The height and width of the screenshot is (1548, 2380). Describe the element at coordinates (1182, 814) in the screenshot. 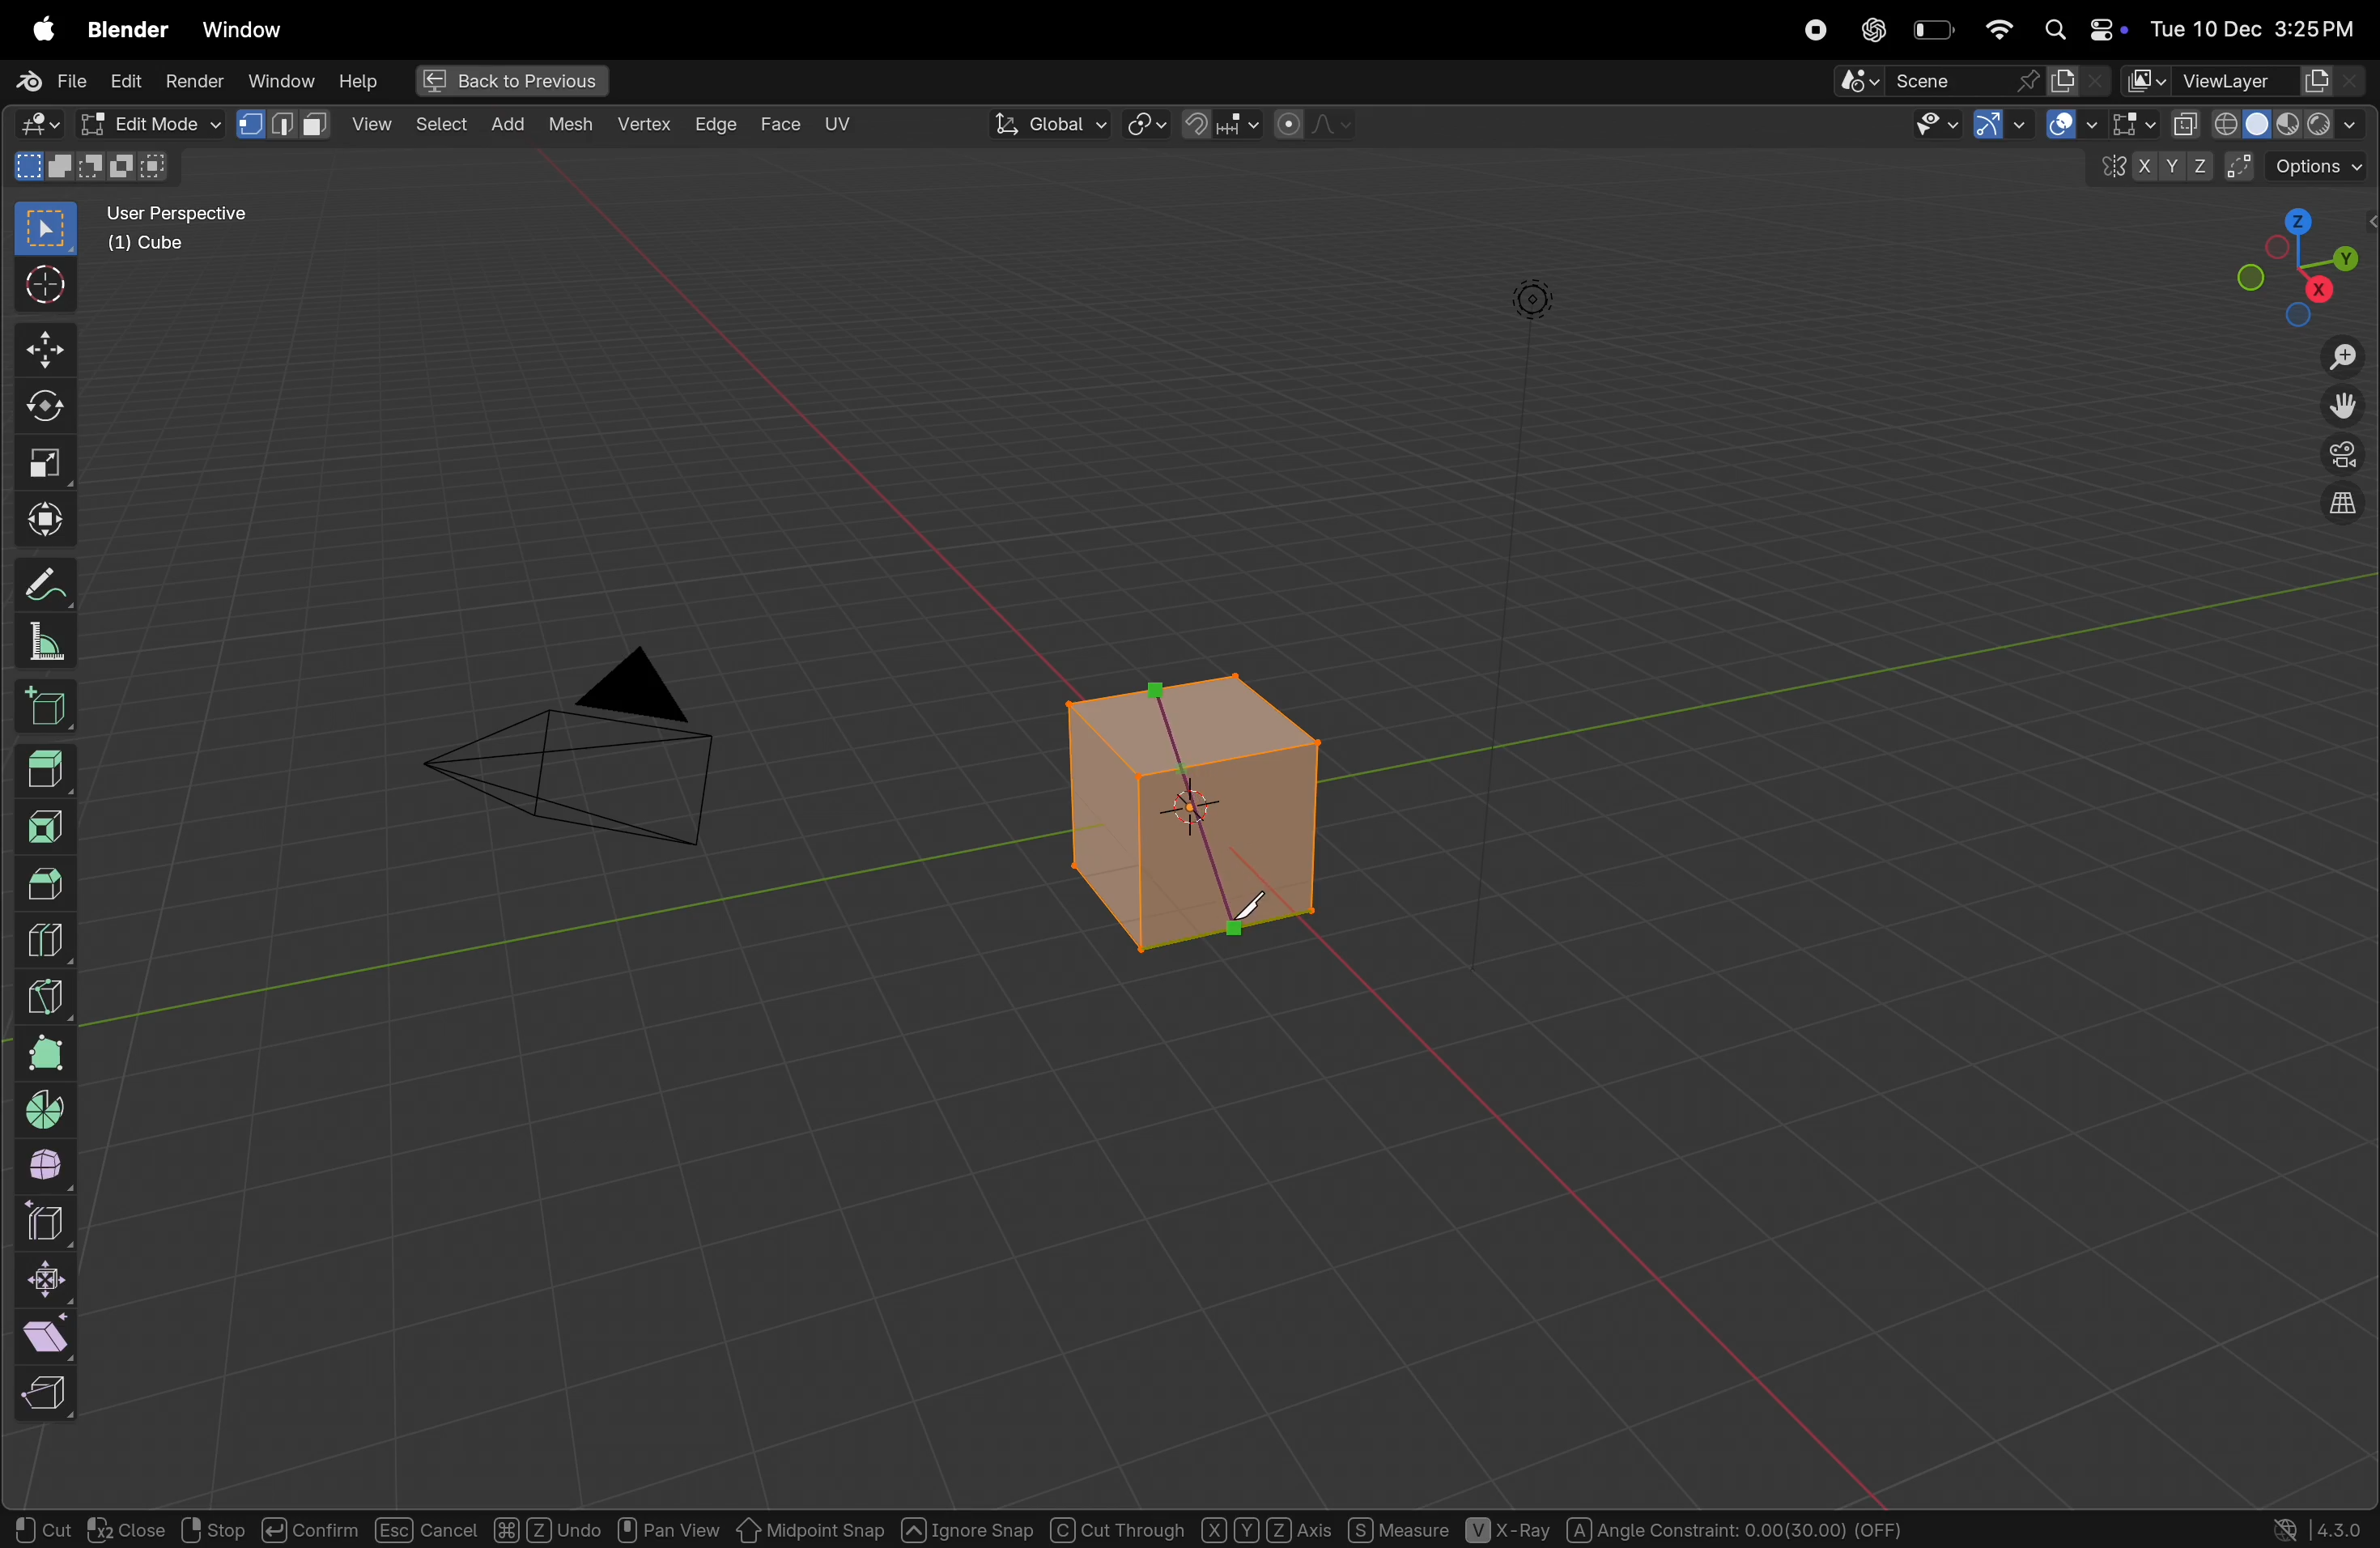

I see `3 d cube` at that location.